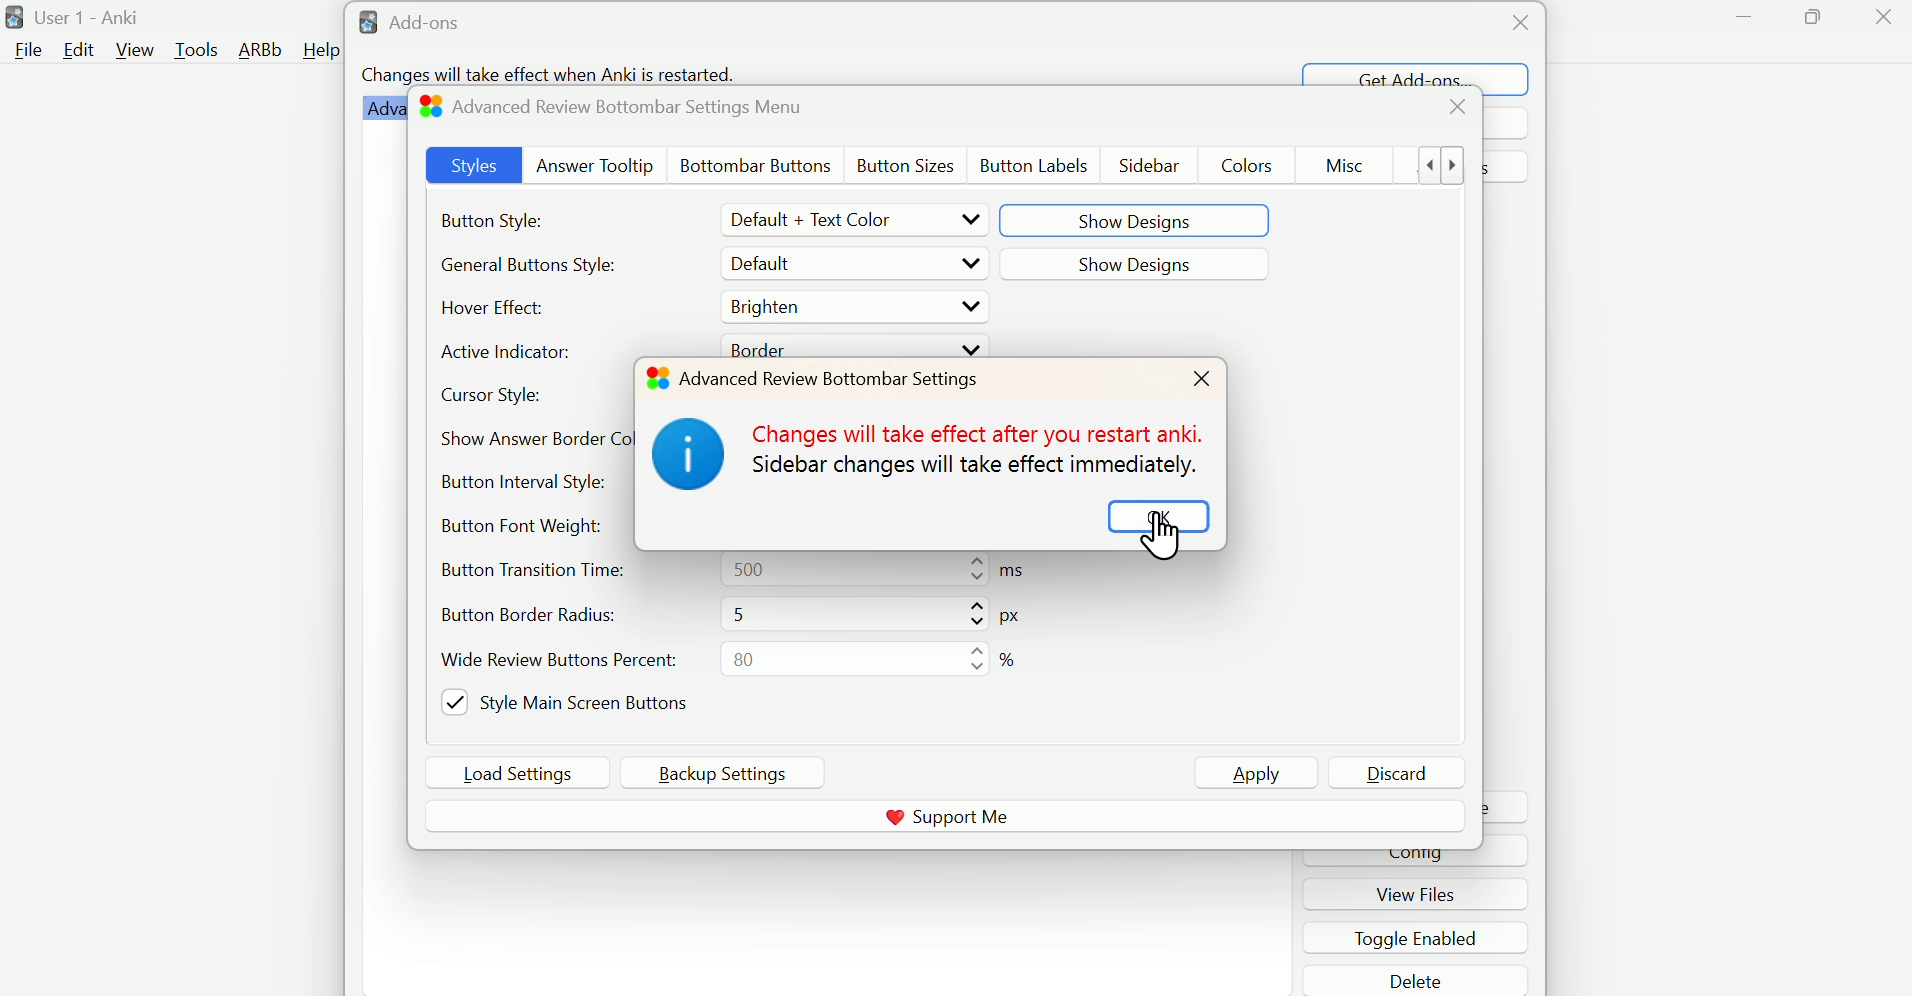 The width and height of the screenshot is (1912, 996). Describe the element at coordinates (591, 168) in the screenshot. I see `Answer Tooltip` at that location.